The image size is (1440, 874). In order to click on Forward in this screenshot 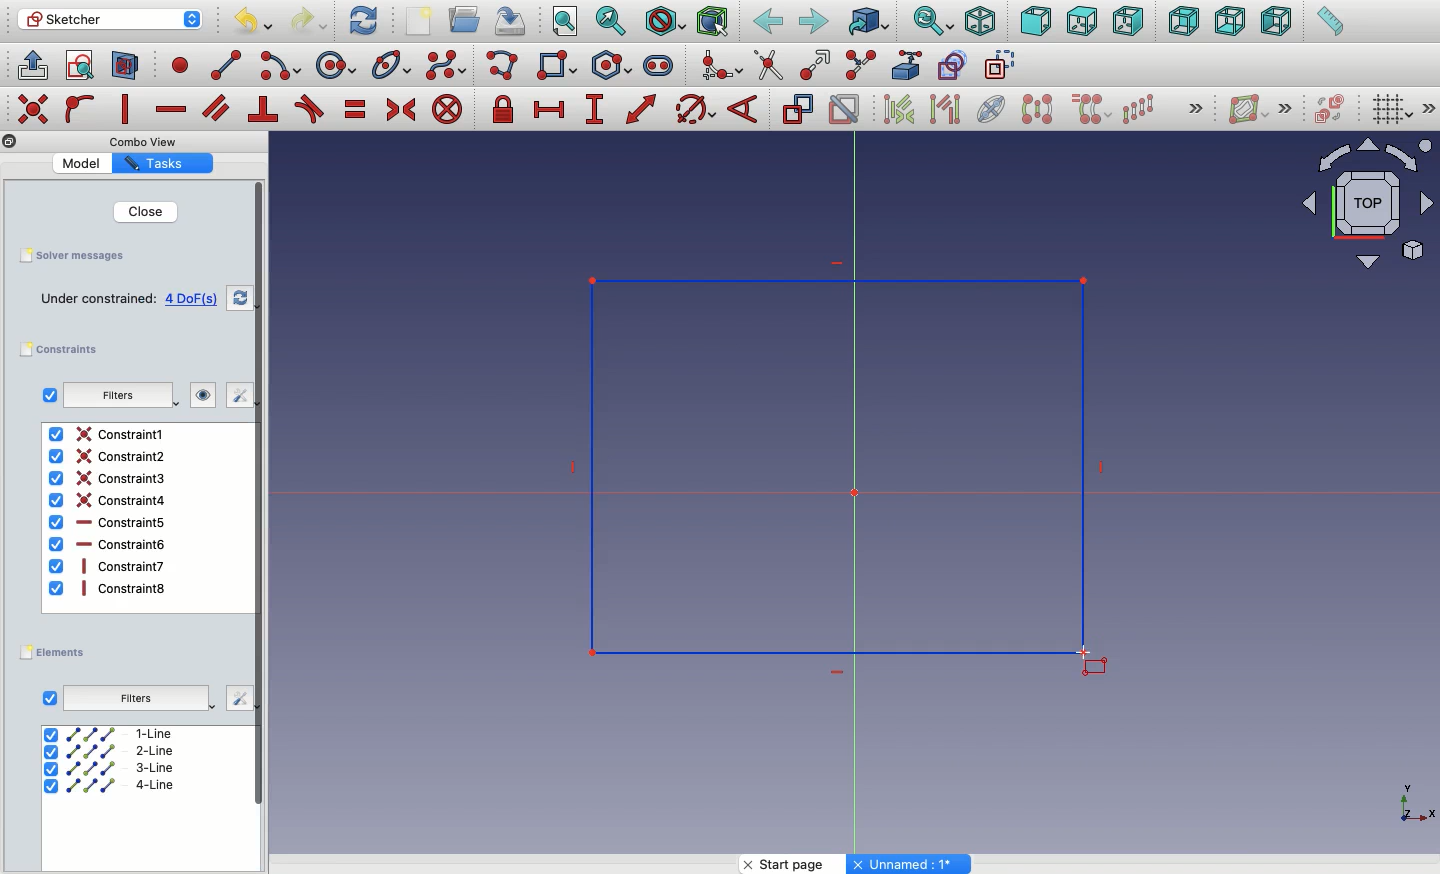, I will do `click(814, 21)`.